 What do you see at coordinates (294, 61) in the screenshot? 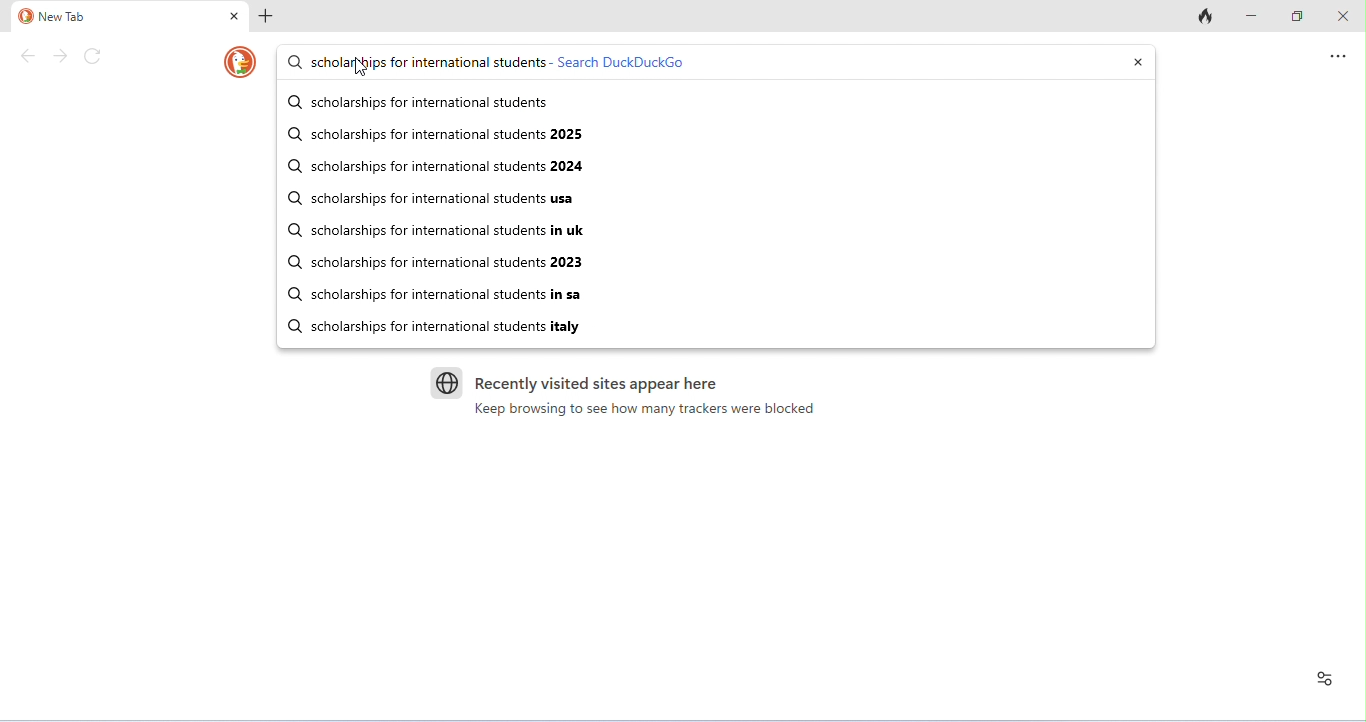
I see `search icon` at bounding box center [294, 61].